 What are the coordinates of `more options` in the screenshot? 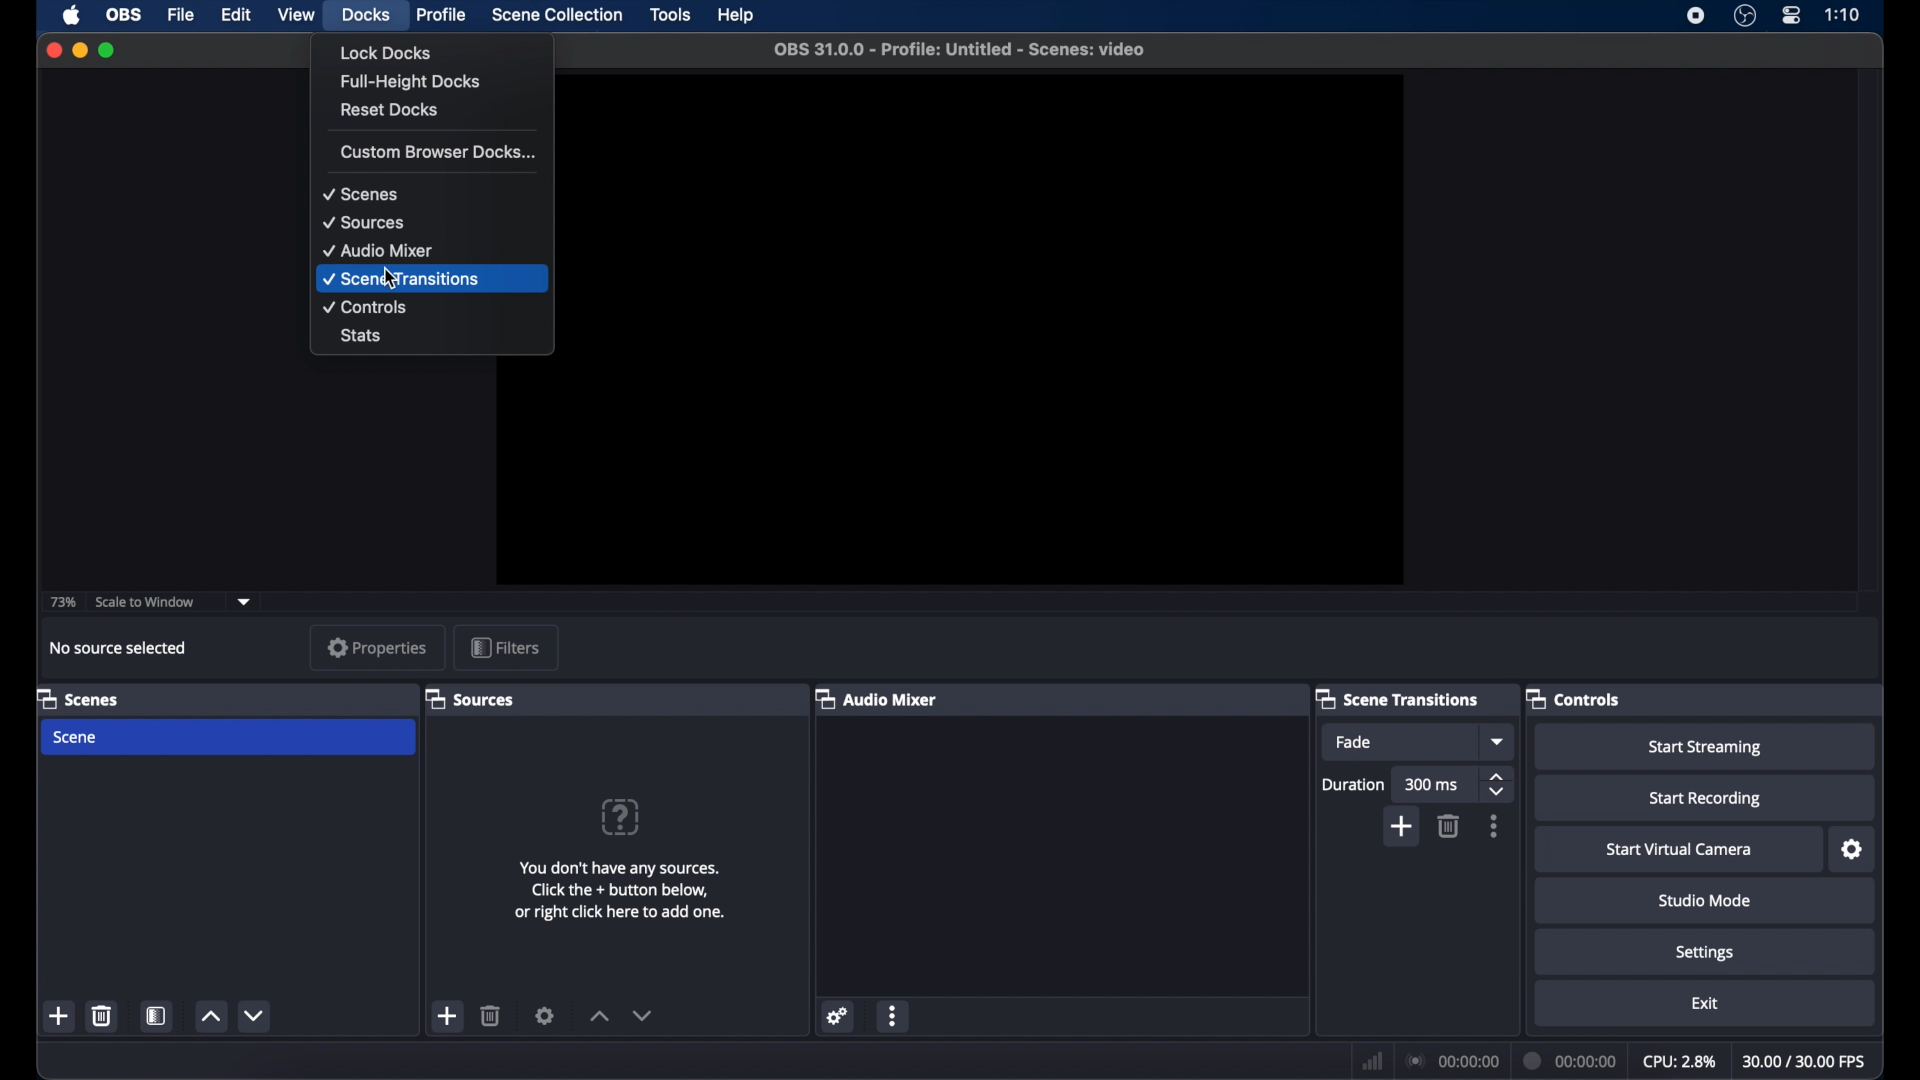 It's located at (894, 1015).